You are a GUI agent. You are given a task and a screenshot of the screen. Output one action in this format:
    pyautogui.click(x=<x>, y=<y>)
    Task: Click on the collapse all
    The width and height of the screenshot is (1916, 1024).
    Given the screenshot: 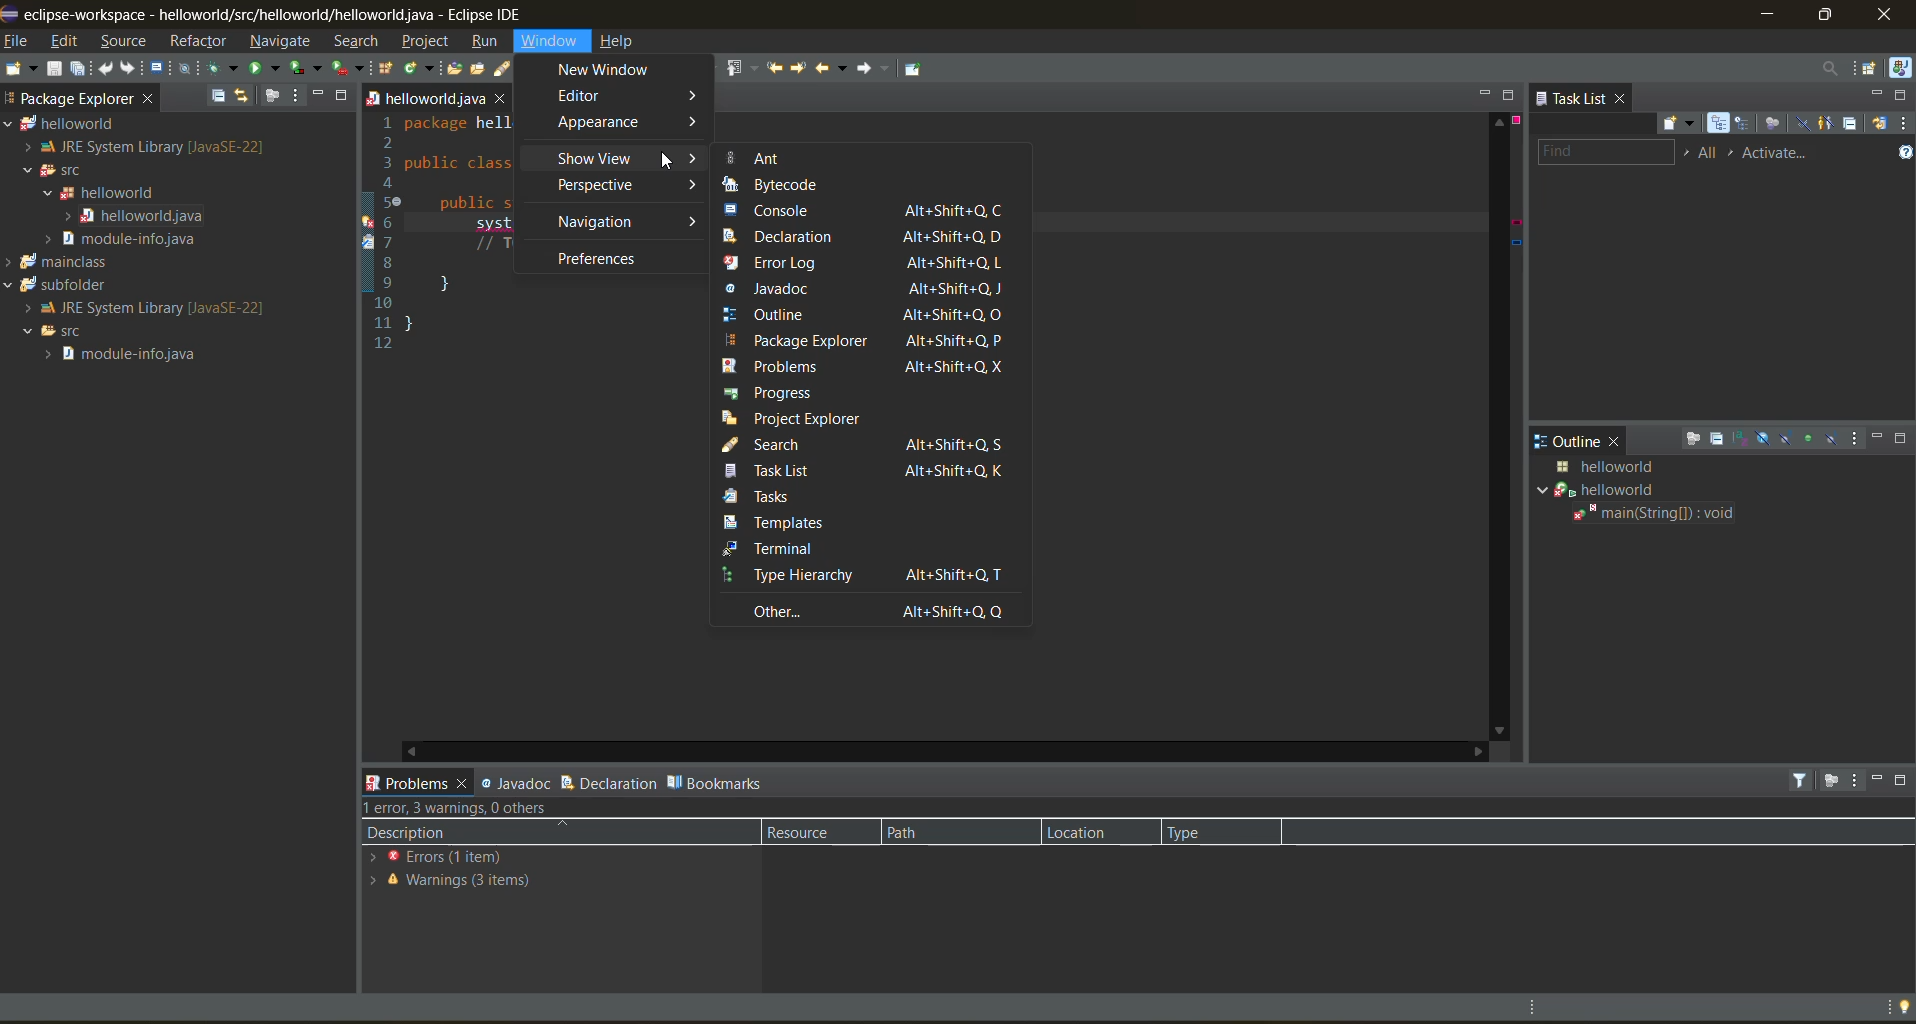 What is the action you would take?
    pyautogui.click(x=218, y=98)
    